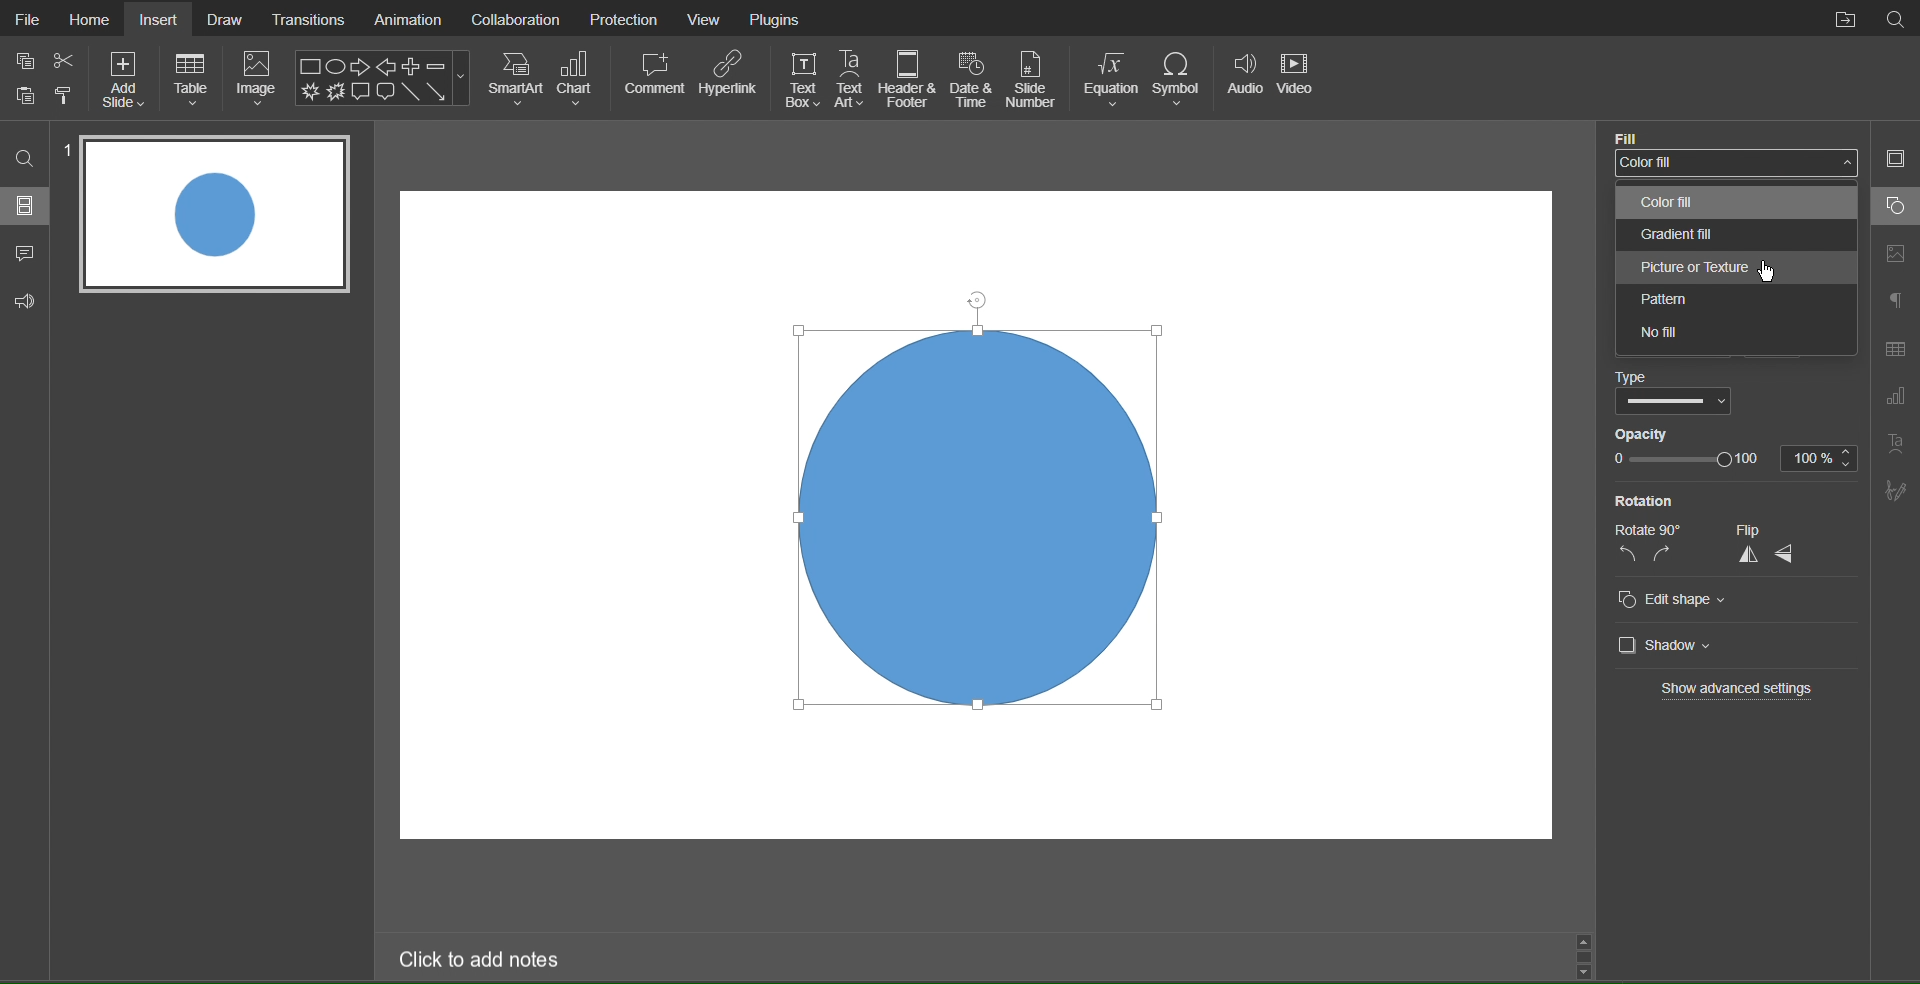  What do you see at coordinates (227, 18) in the screenshot?
I see `Draw` at bounding box center [227, 18].